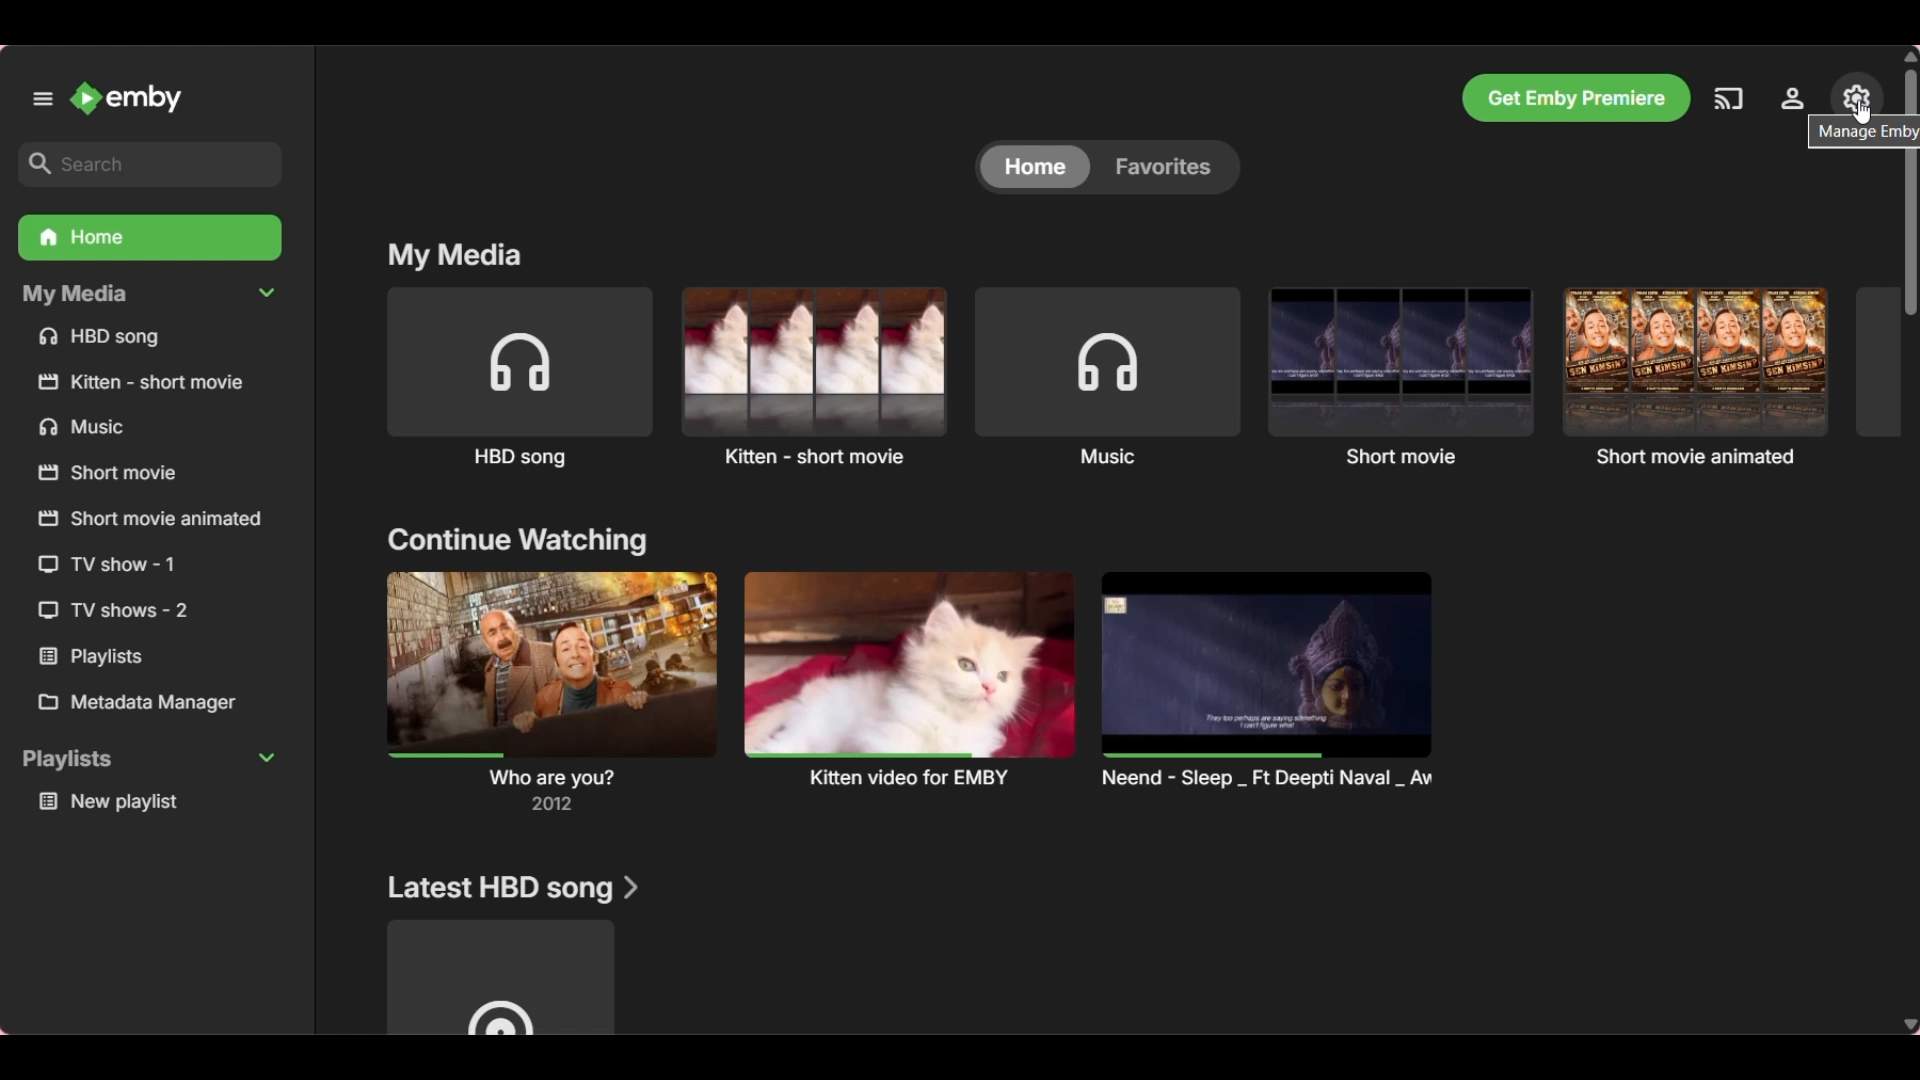 The image size is (1920, 1080). I want to click on Get Emby premiere, so click(1577, 98).